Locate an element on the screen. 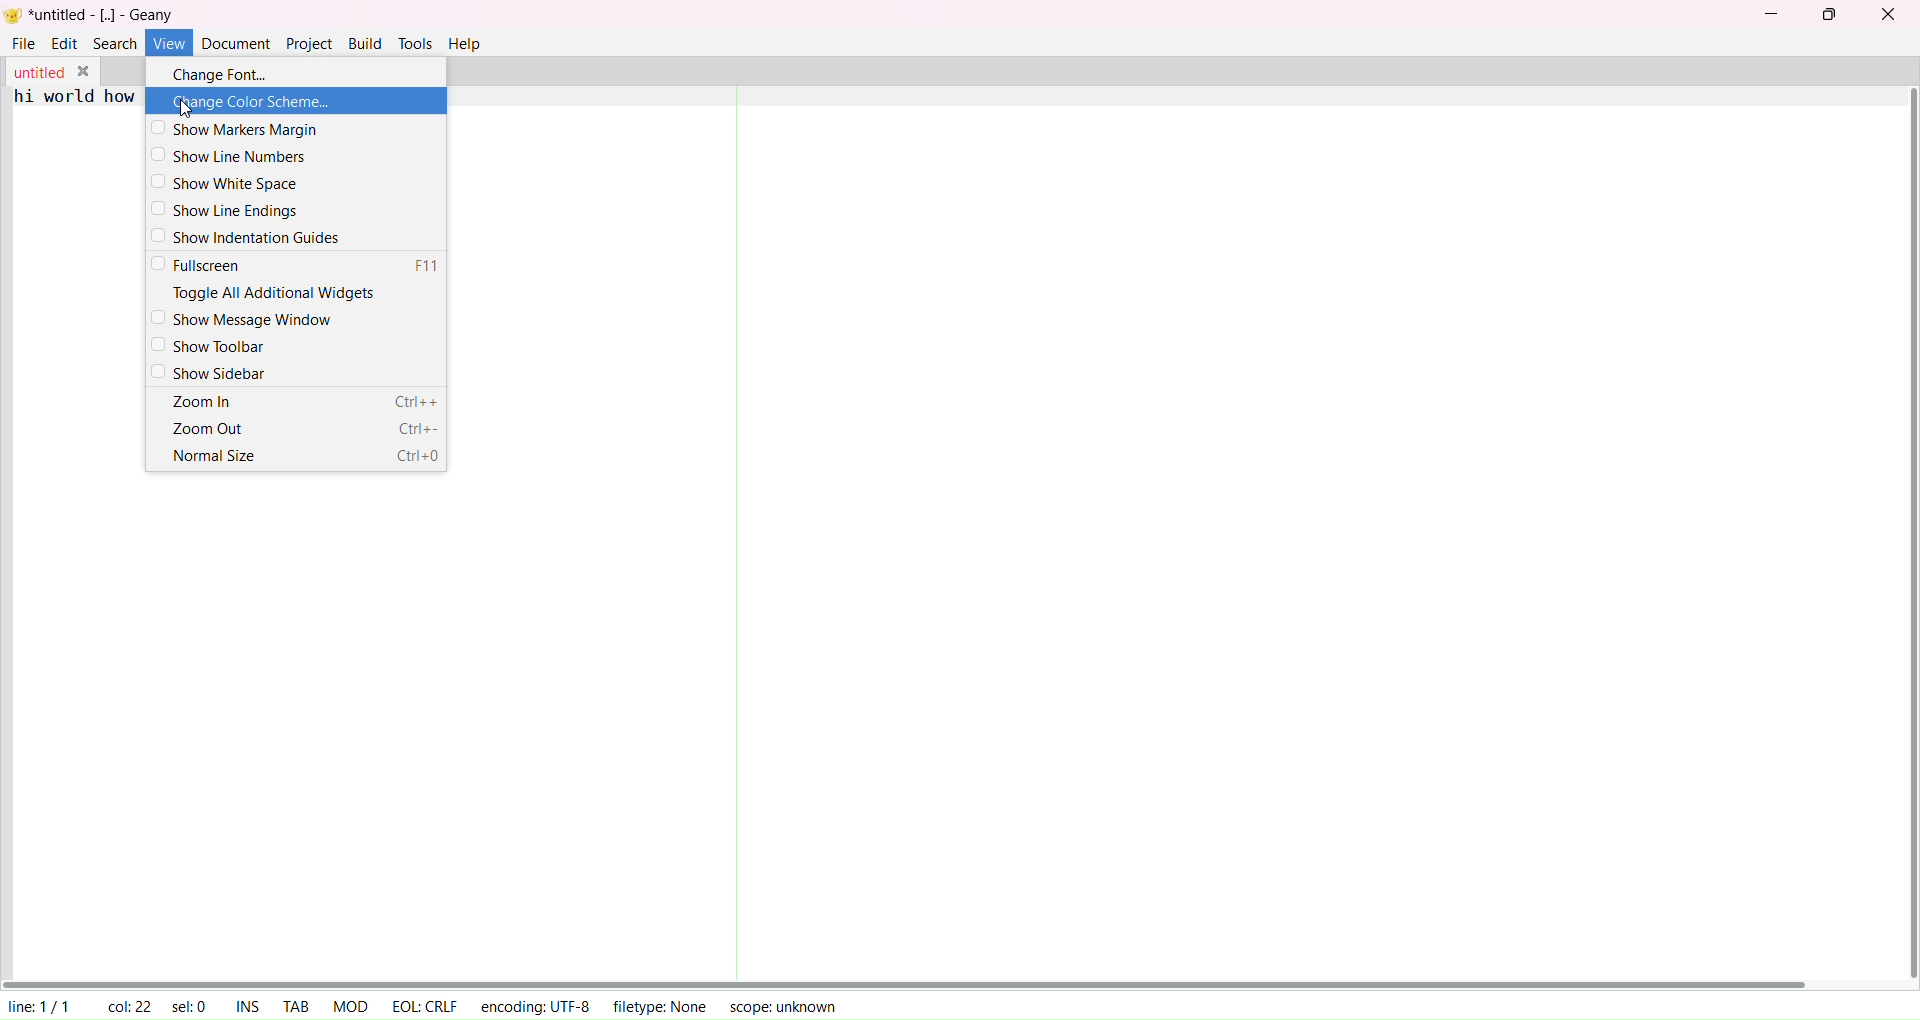 The image size is (1920, 1020). show indentation guides is located at coordinates (250, 237).